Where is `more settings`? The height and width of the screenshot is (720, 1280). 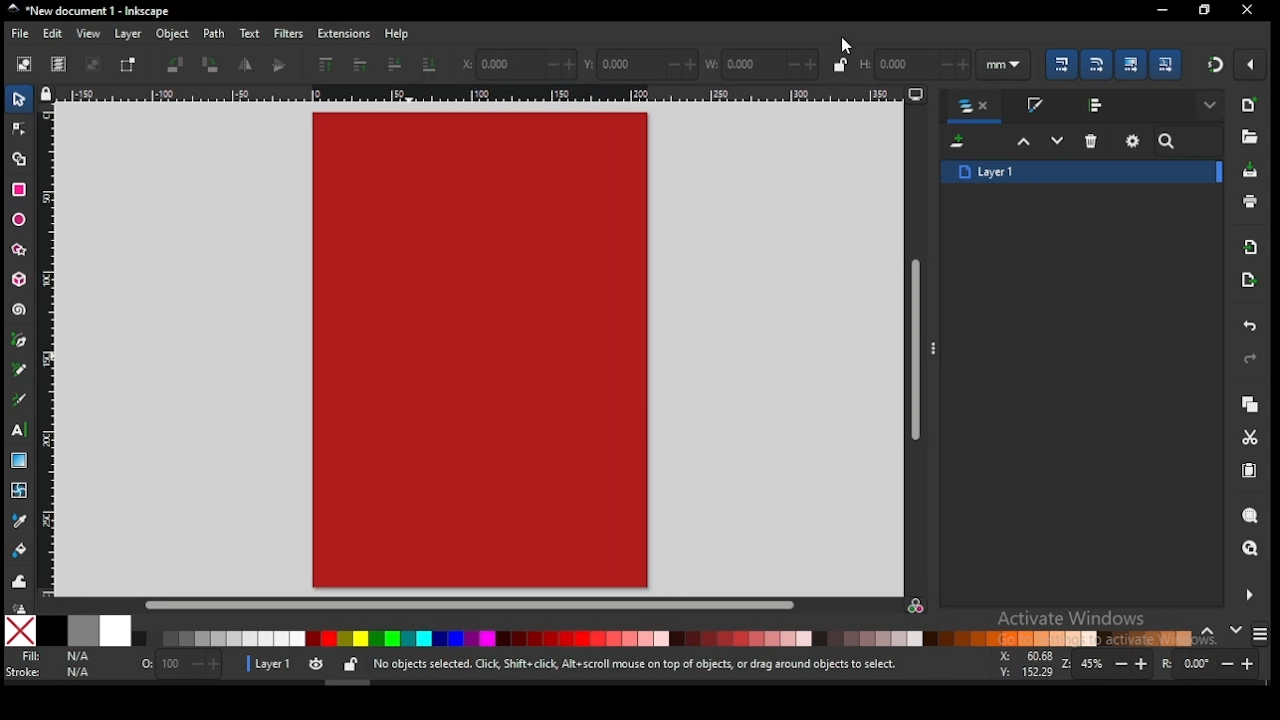 more settings is located at coordinates (1247, 595).